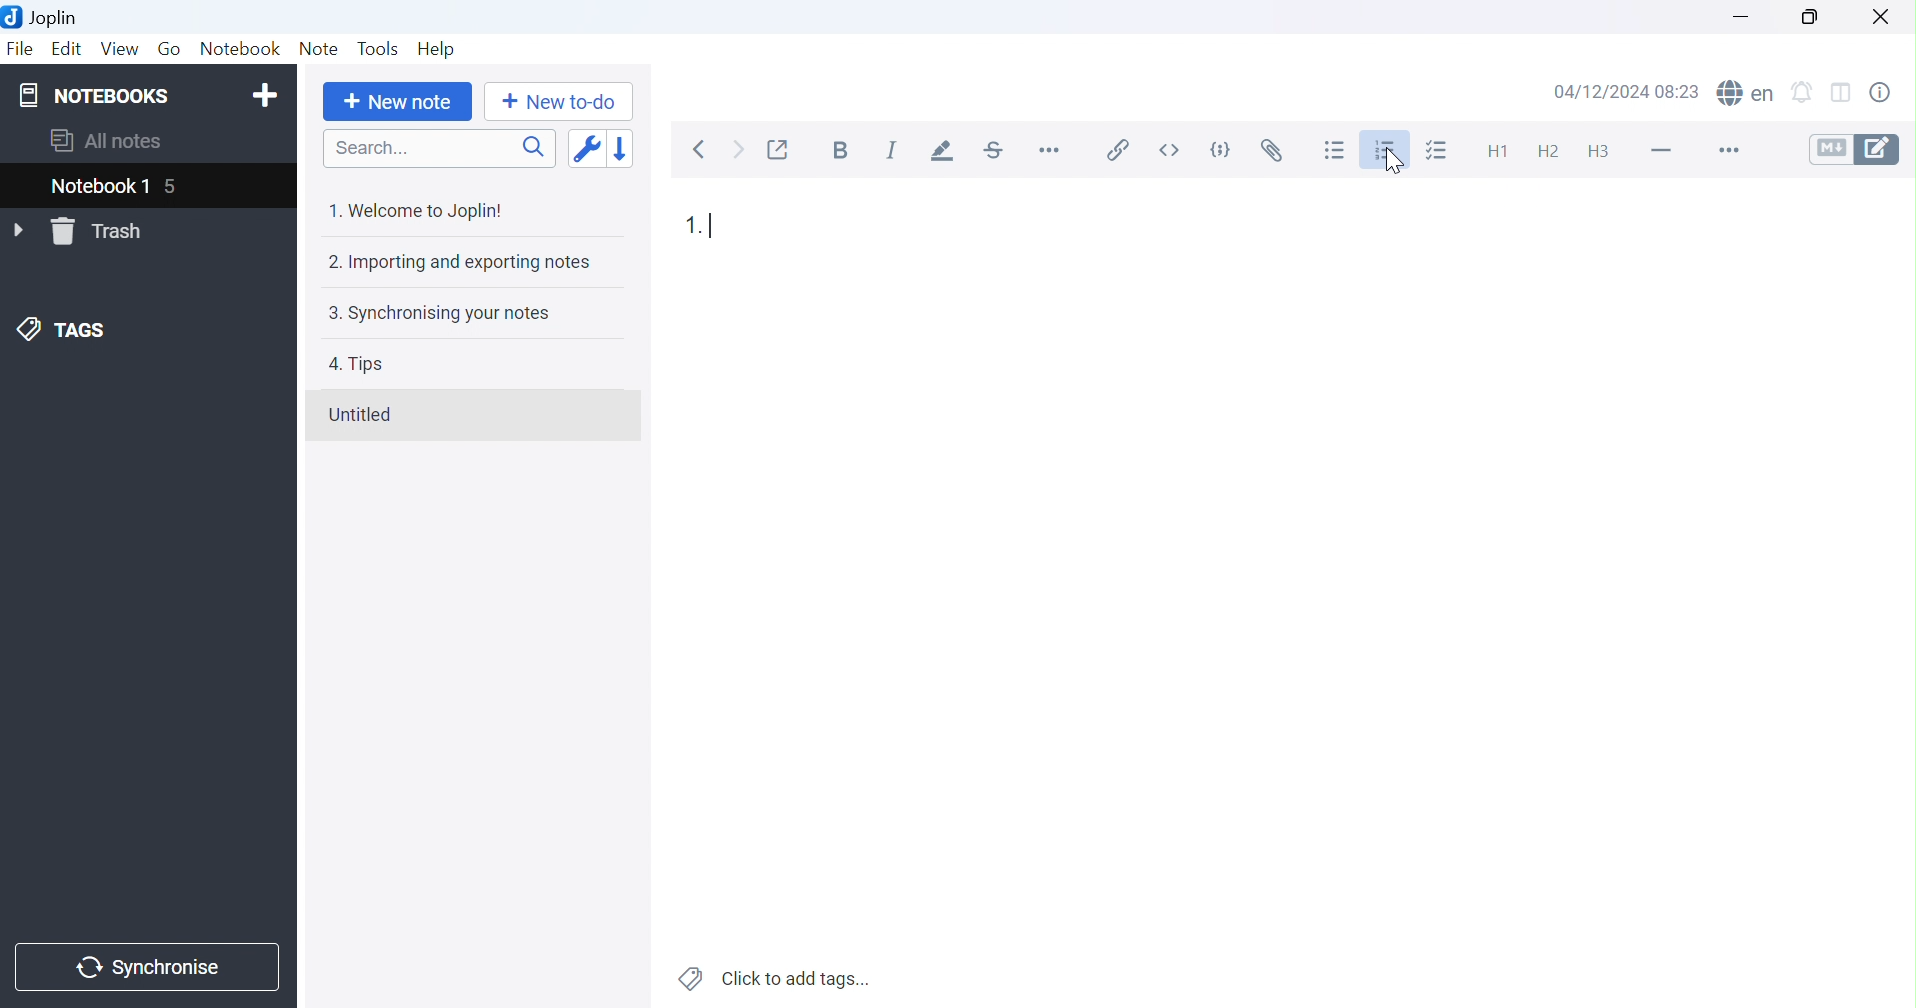 The image size is (1916, 1008). Describe the element at coordinates (690, 227) in the screenshot. I see `1.` at that location.